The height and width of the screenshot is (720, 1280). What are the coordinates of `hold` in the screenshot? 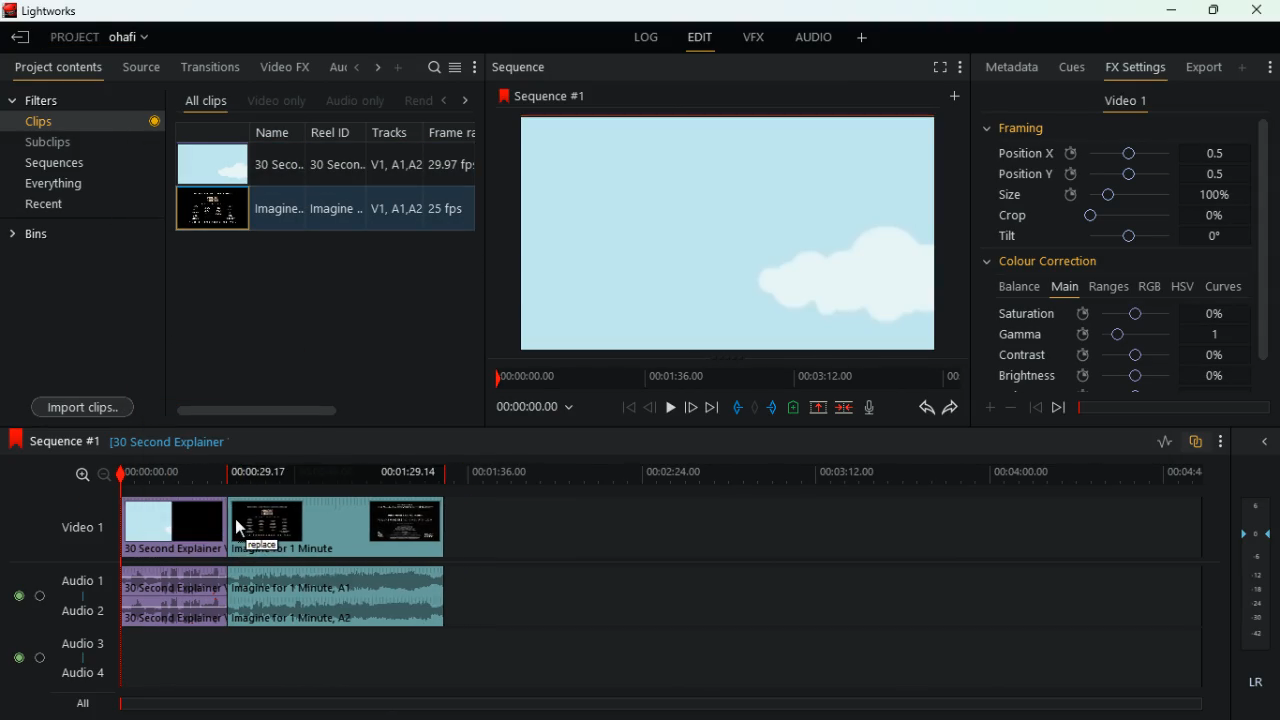 It's located at (757, 410).